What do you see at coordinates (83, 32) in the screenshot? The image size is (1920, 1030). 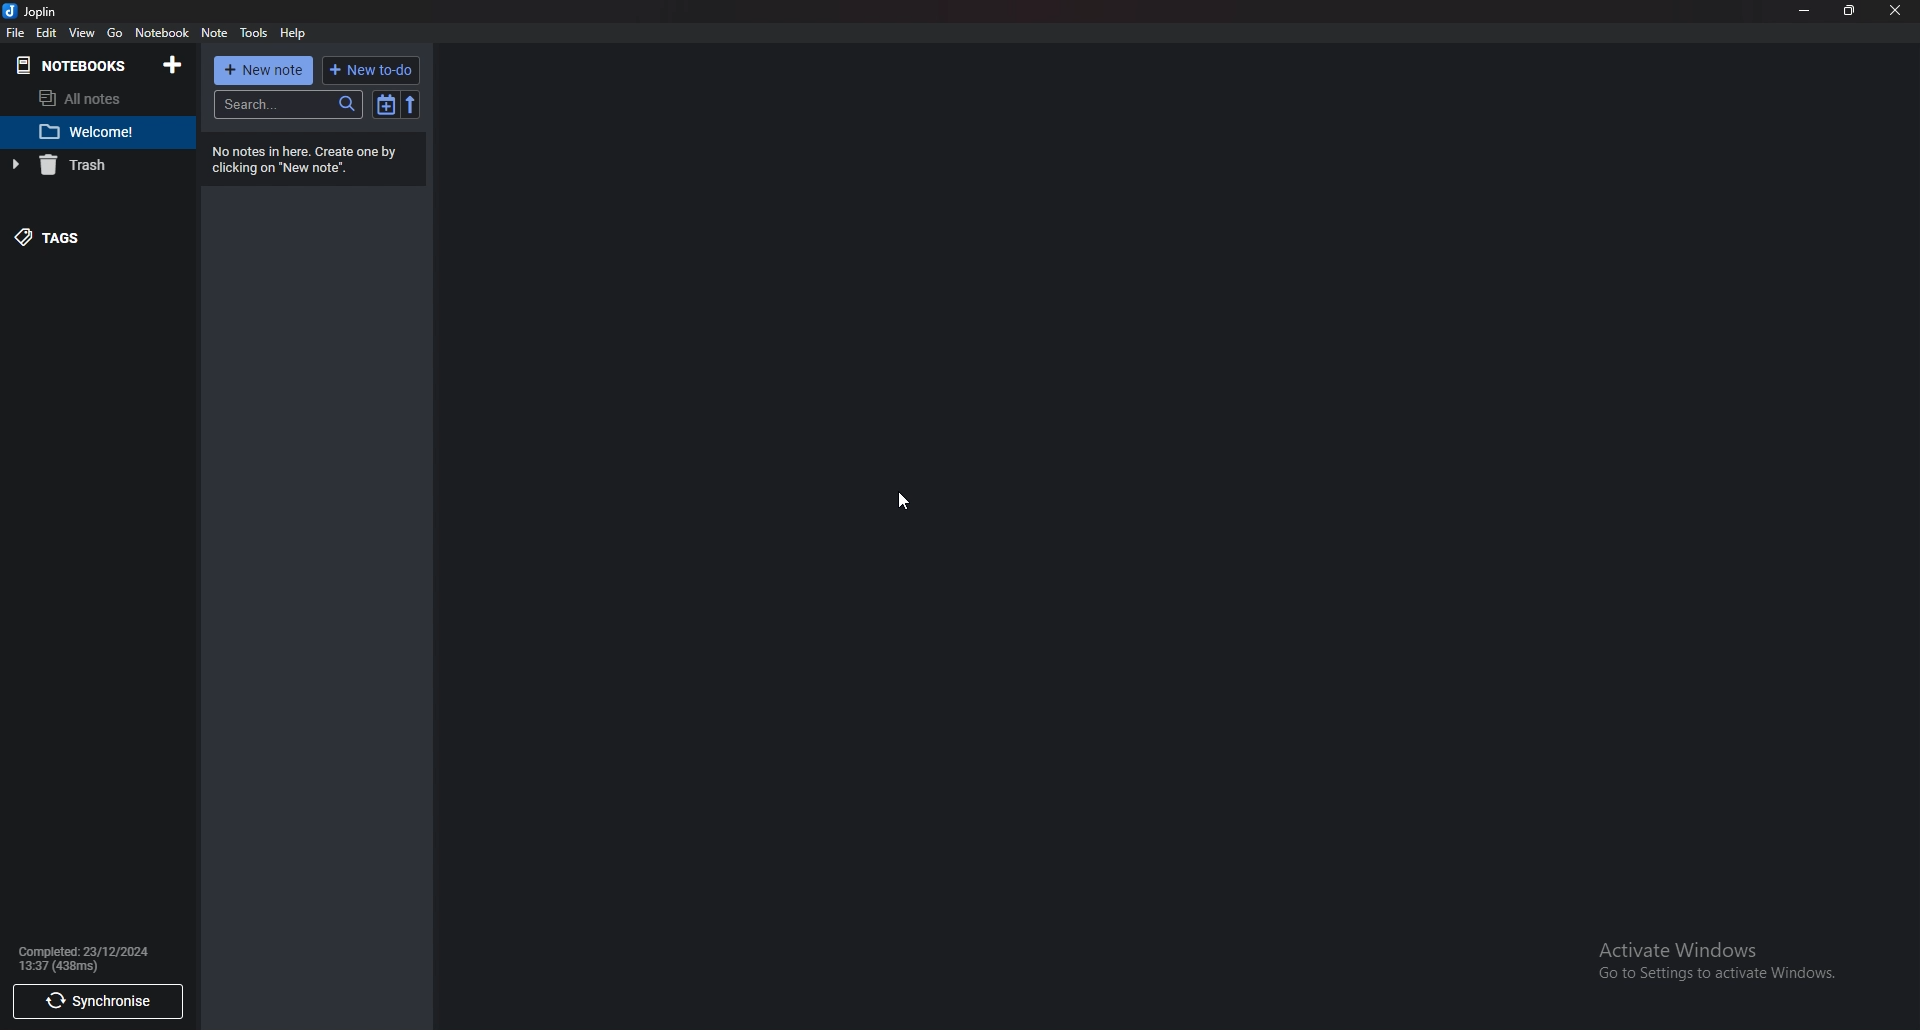 I see `View` at bounding box center [83, 32].